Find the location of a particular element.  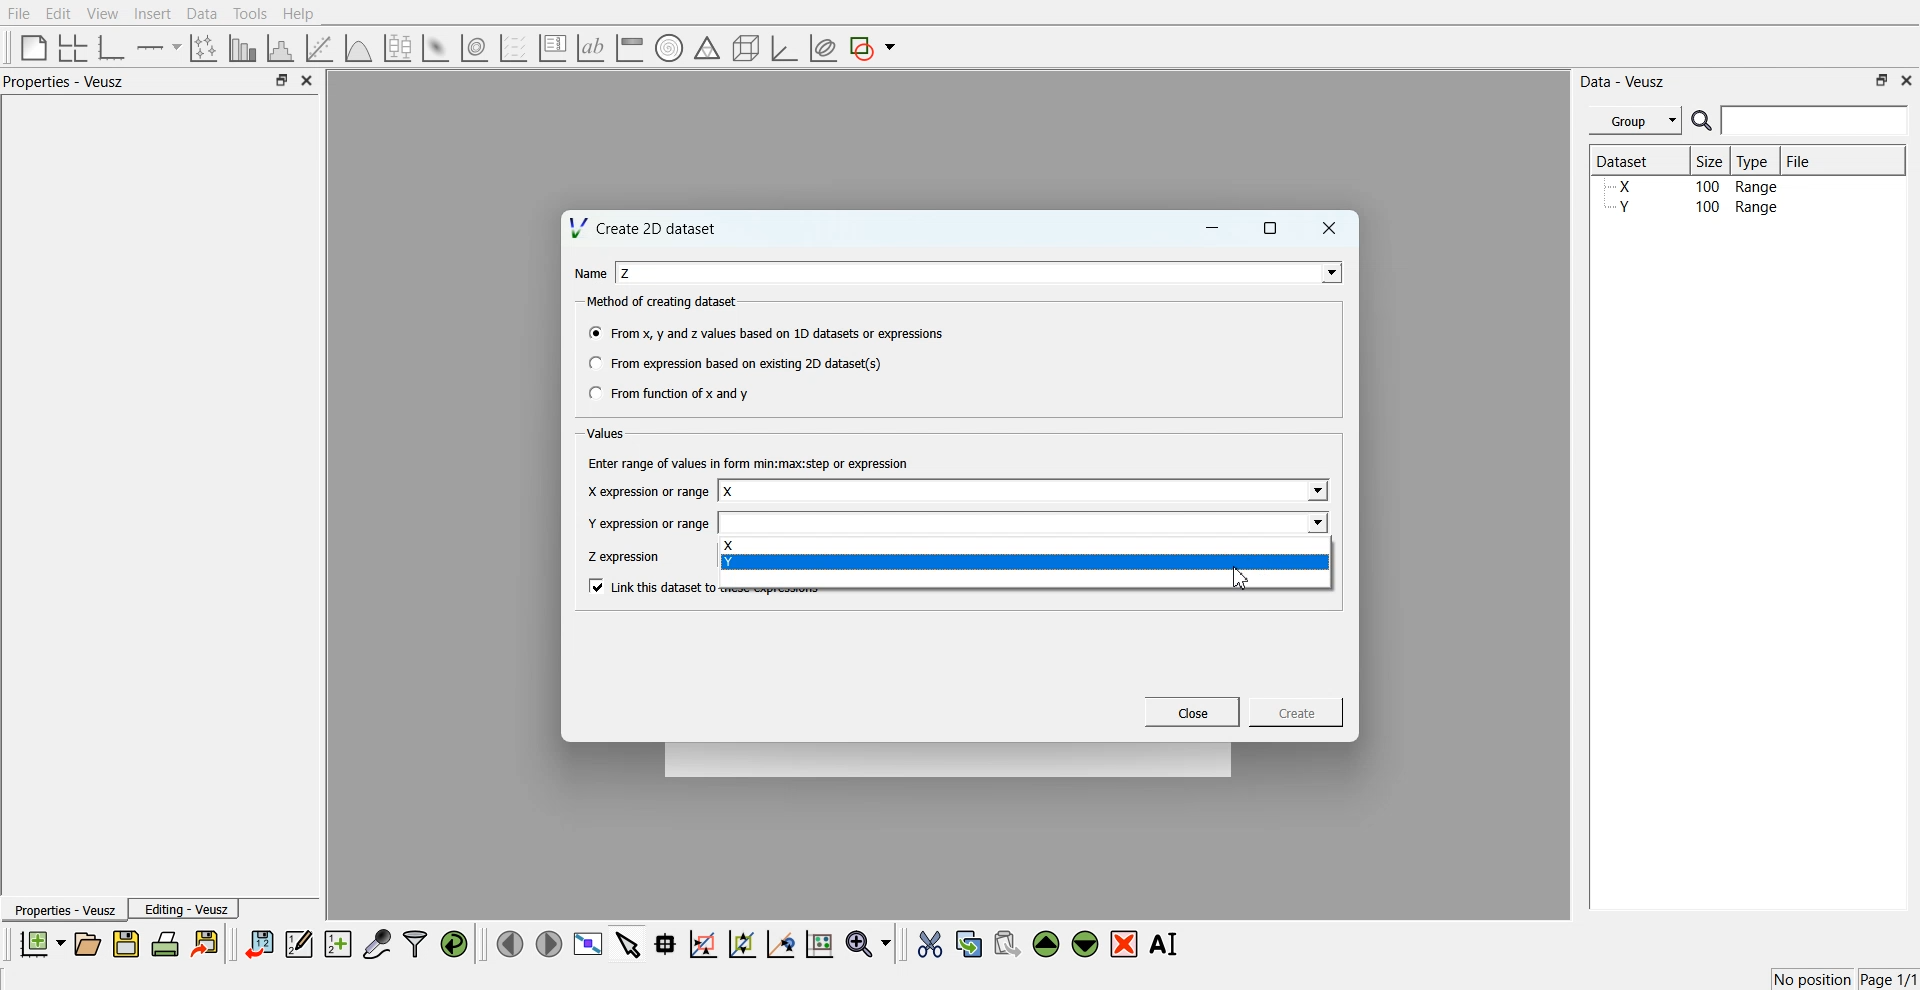

Move up the selected widget is located at coordinates (1047, 944).